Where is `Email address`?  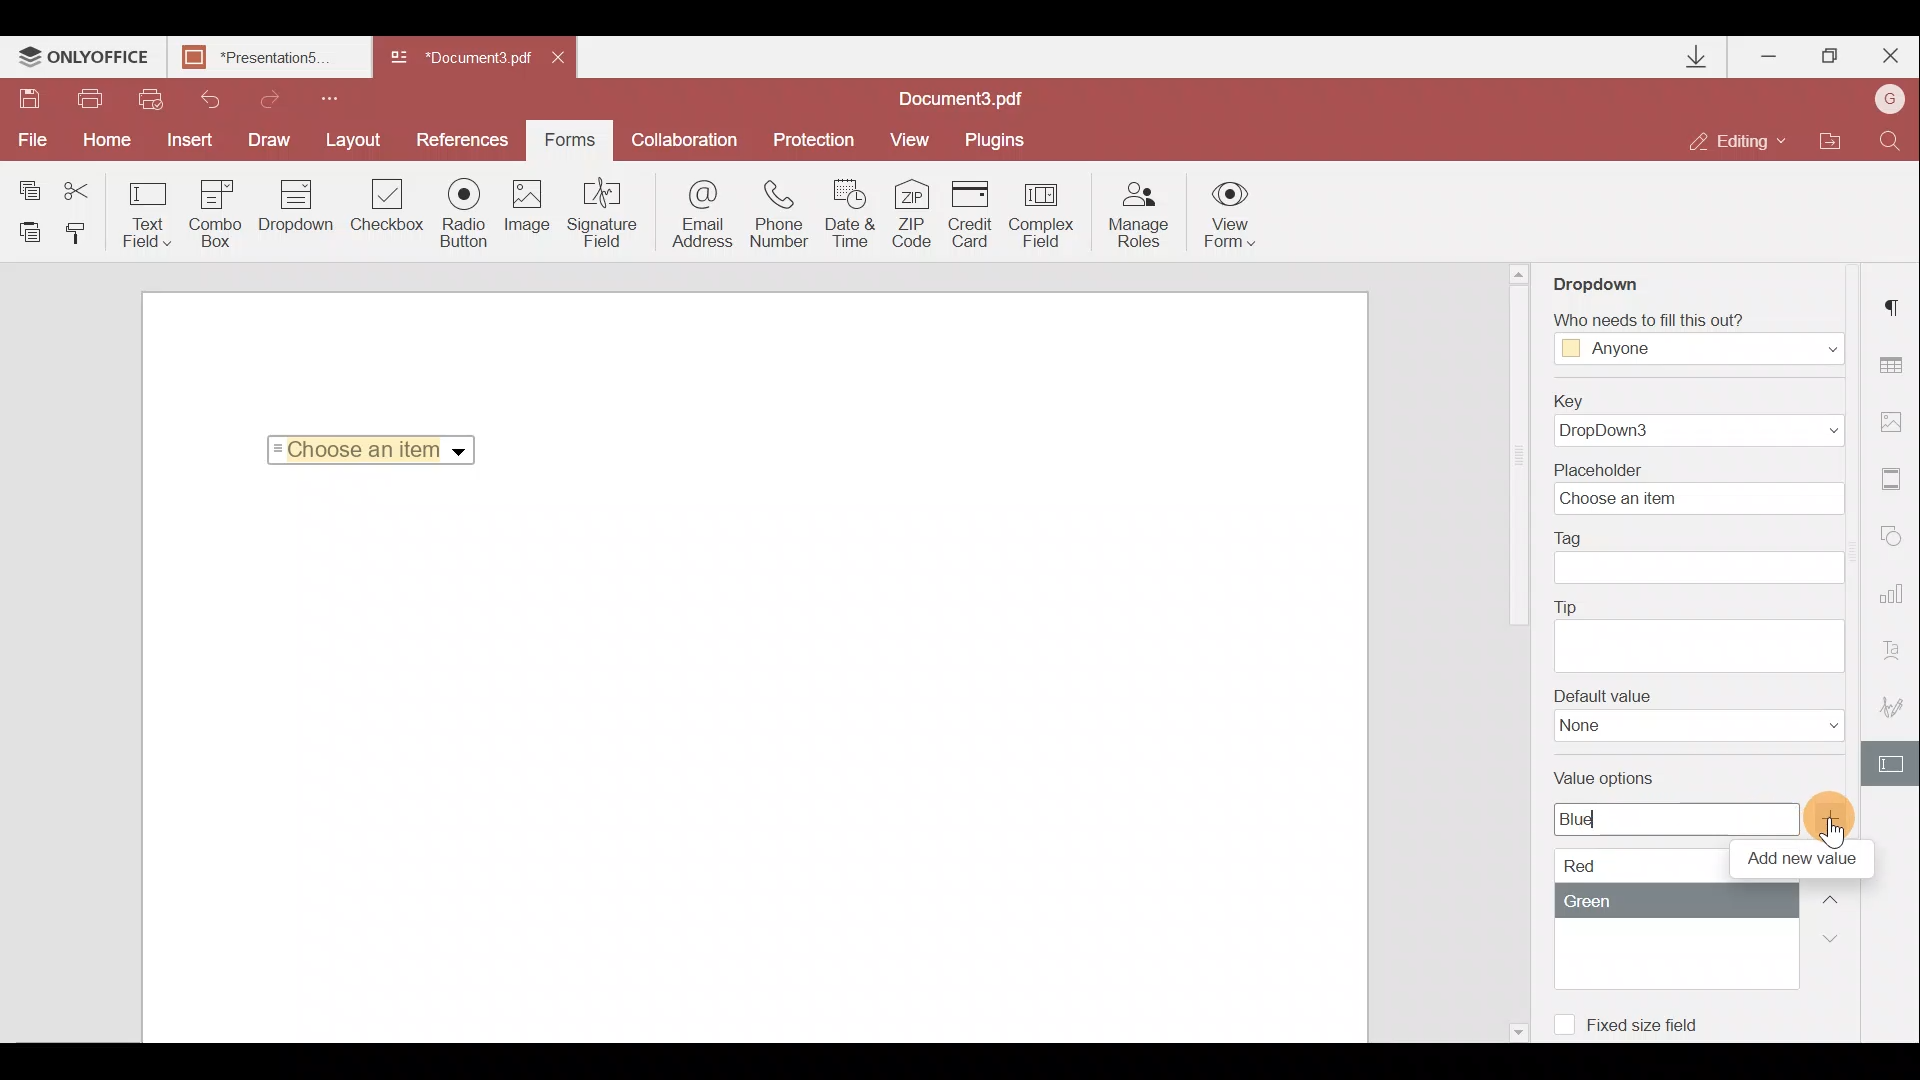
Email address is located at coordinates (695, 219).